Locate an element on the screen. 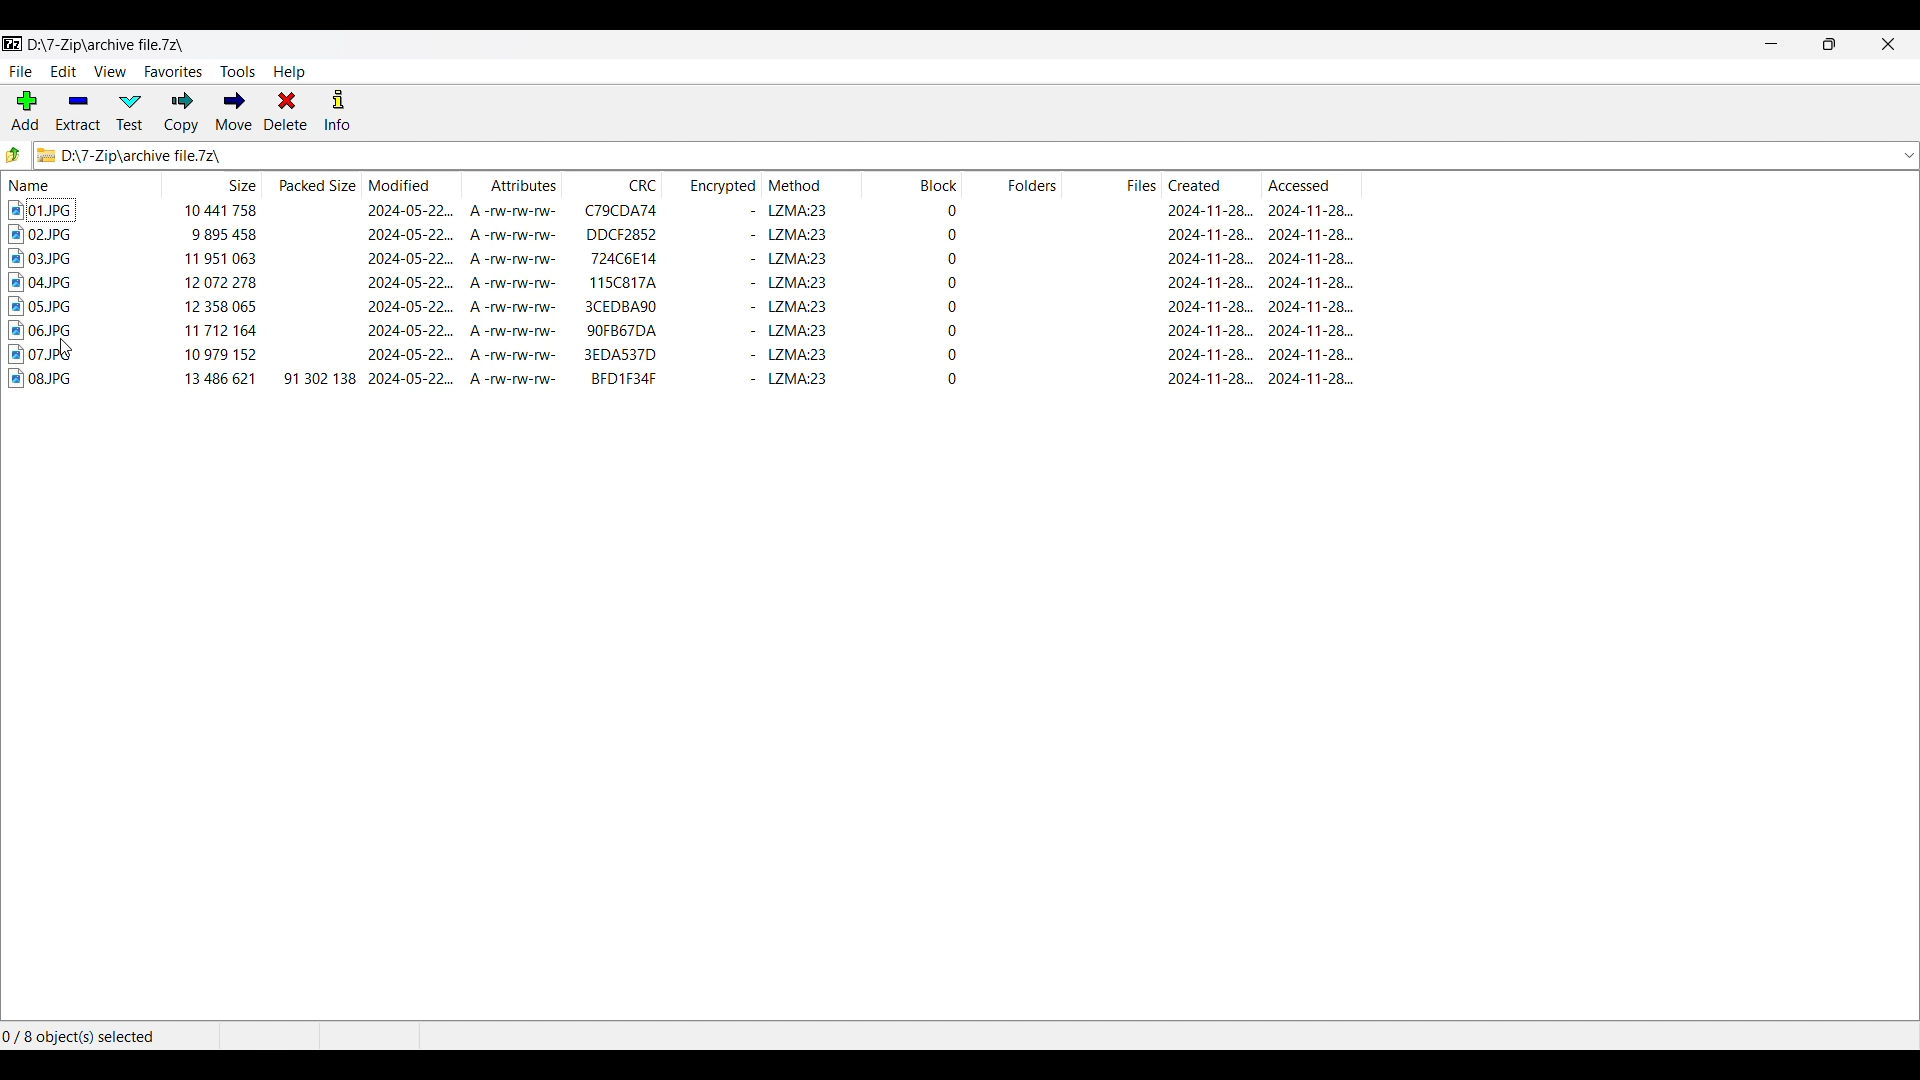  Logo and location of current folder changed is located at coordinates (963, 156).